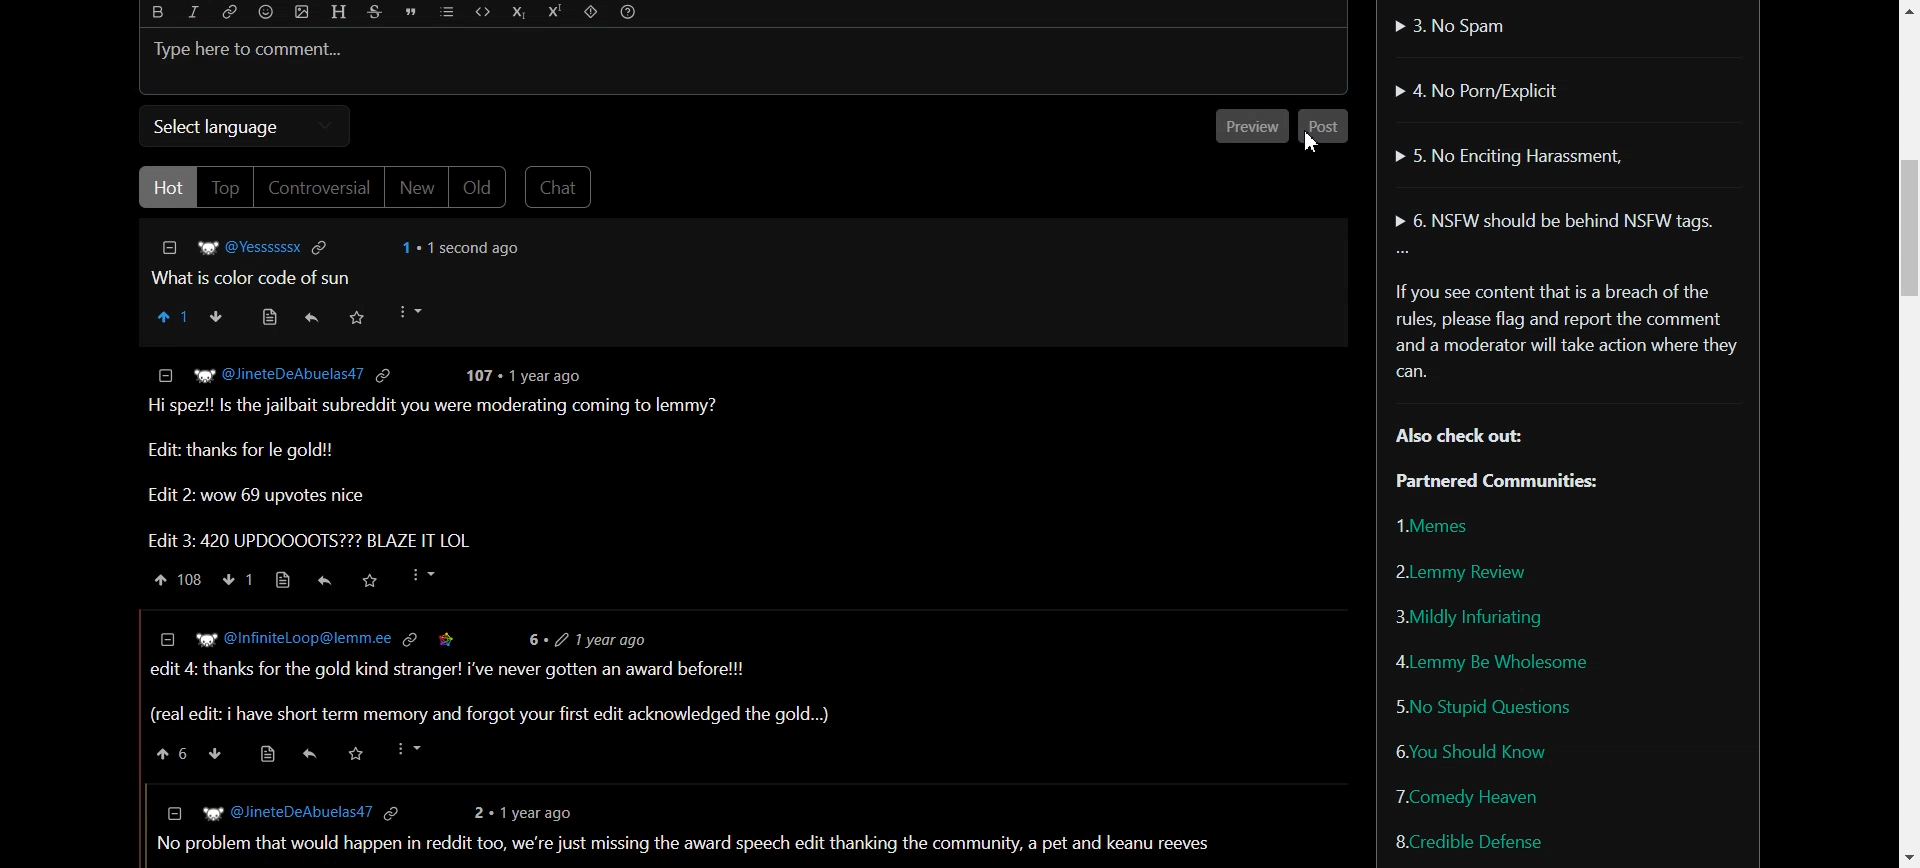  I want to click on Cursor, so click(1310, 143).